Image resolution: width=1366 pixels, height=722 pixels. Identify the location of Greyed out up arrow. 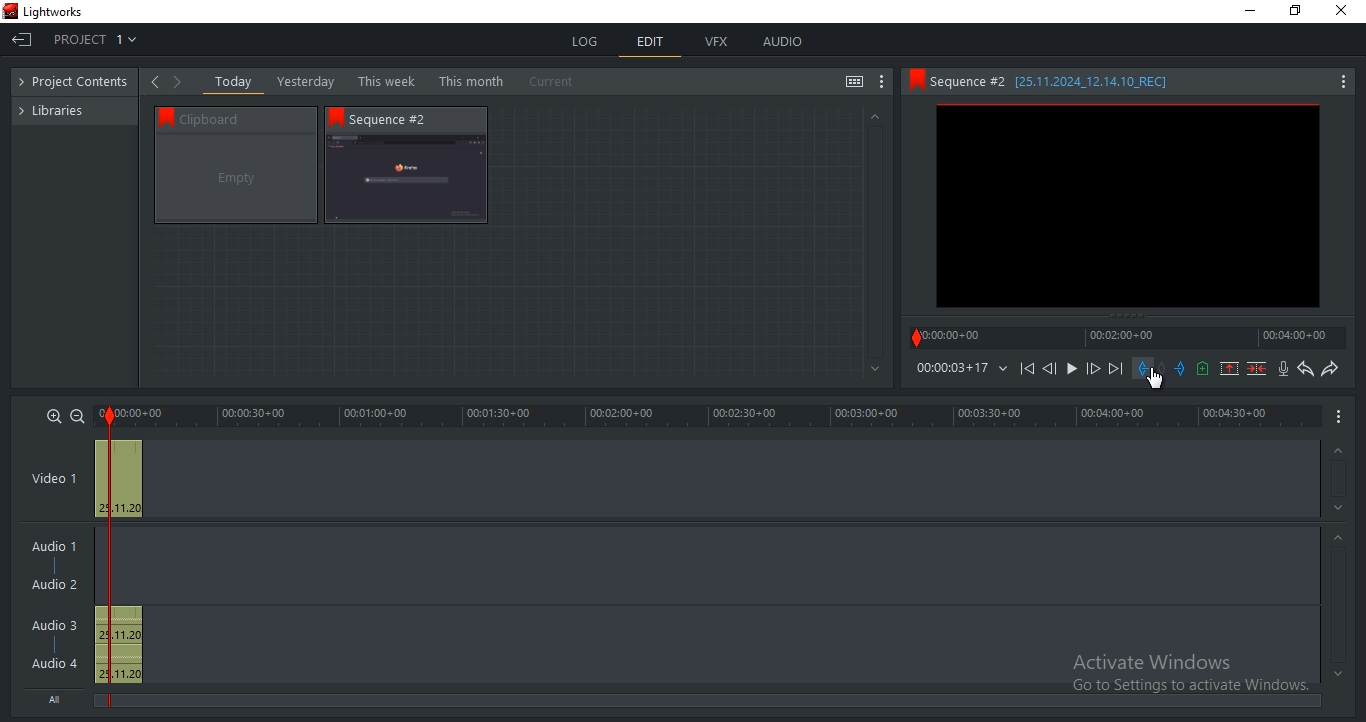
(1341, 540).